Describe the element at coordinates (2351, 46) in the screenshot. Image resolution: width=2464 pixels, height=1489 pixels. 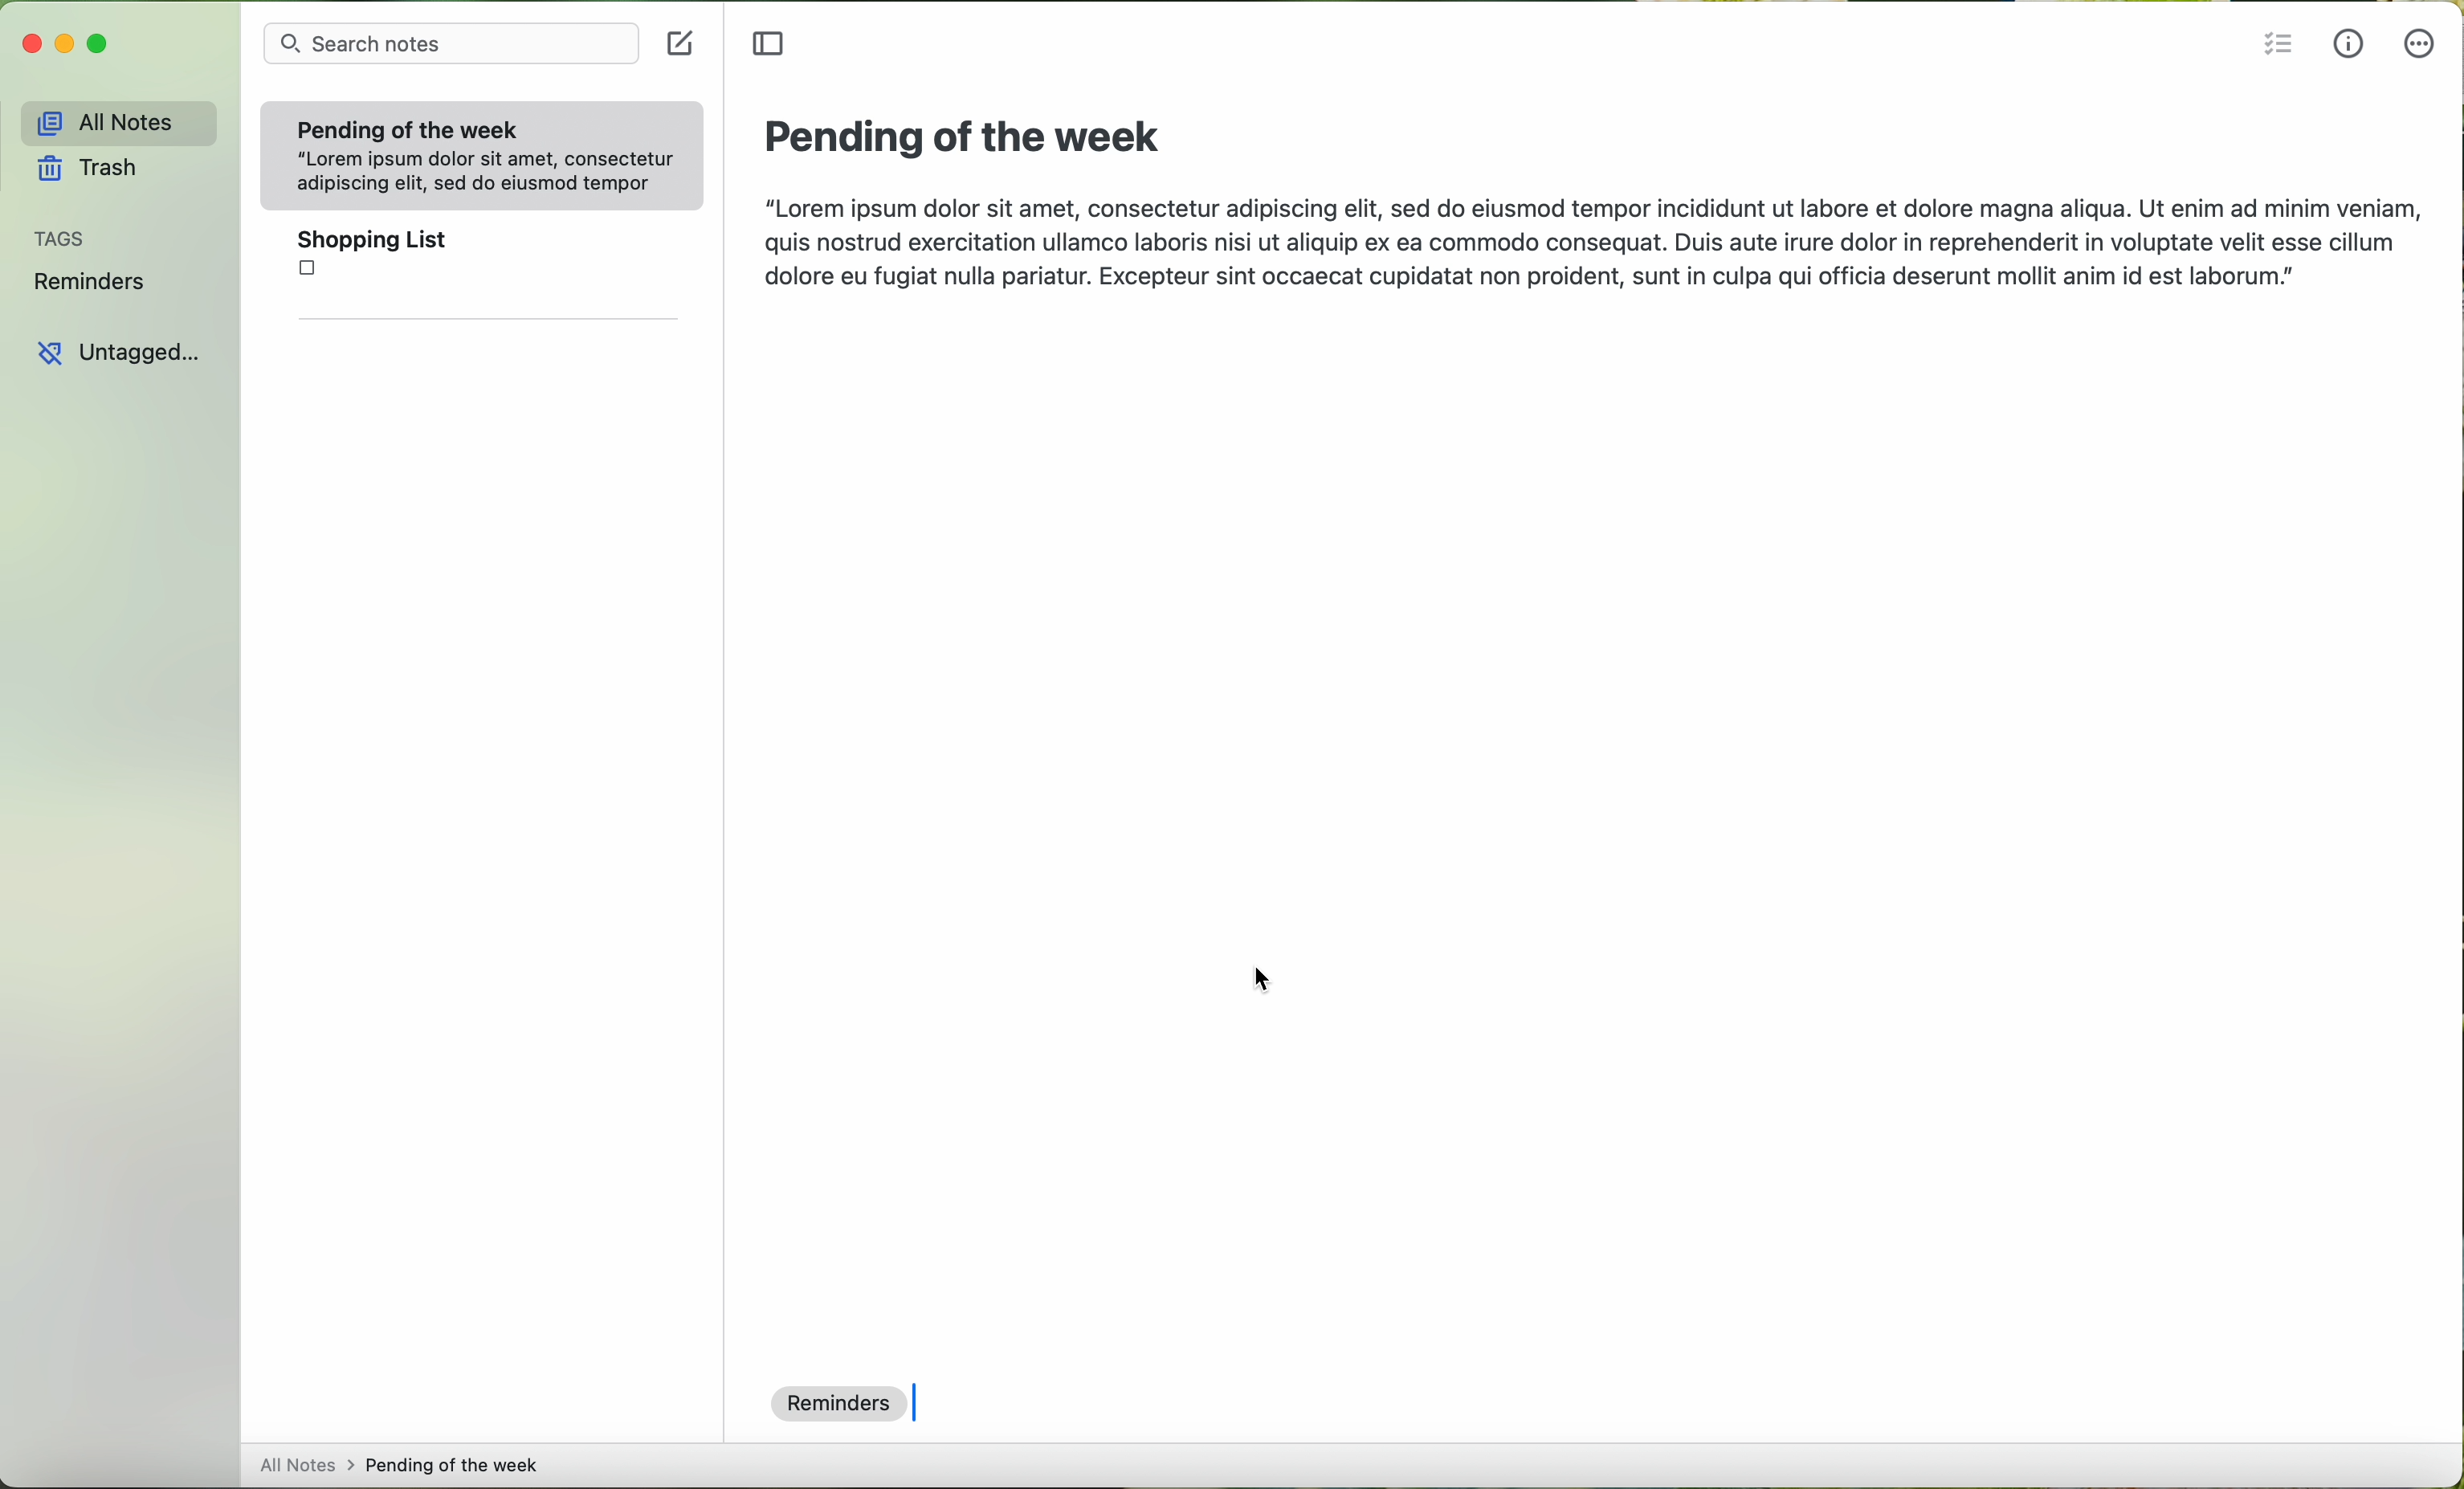
I see `metrics` at that location.